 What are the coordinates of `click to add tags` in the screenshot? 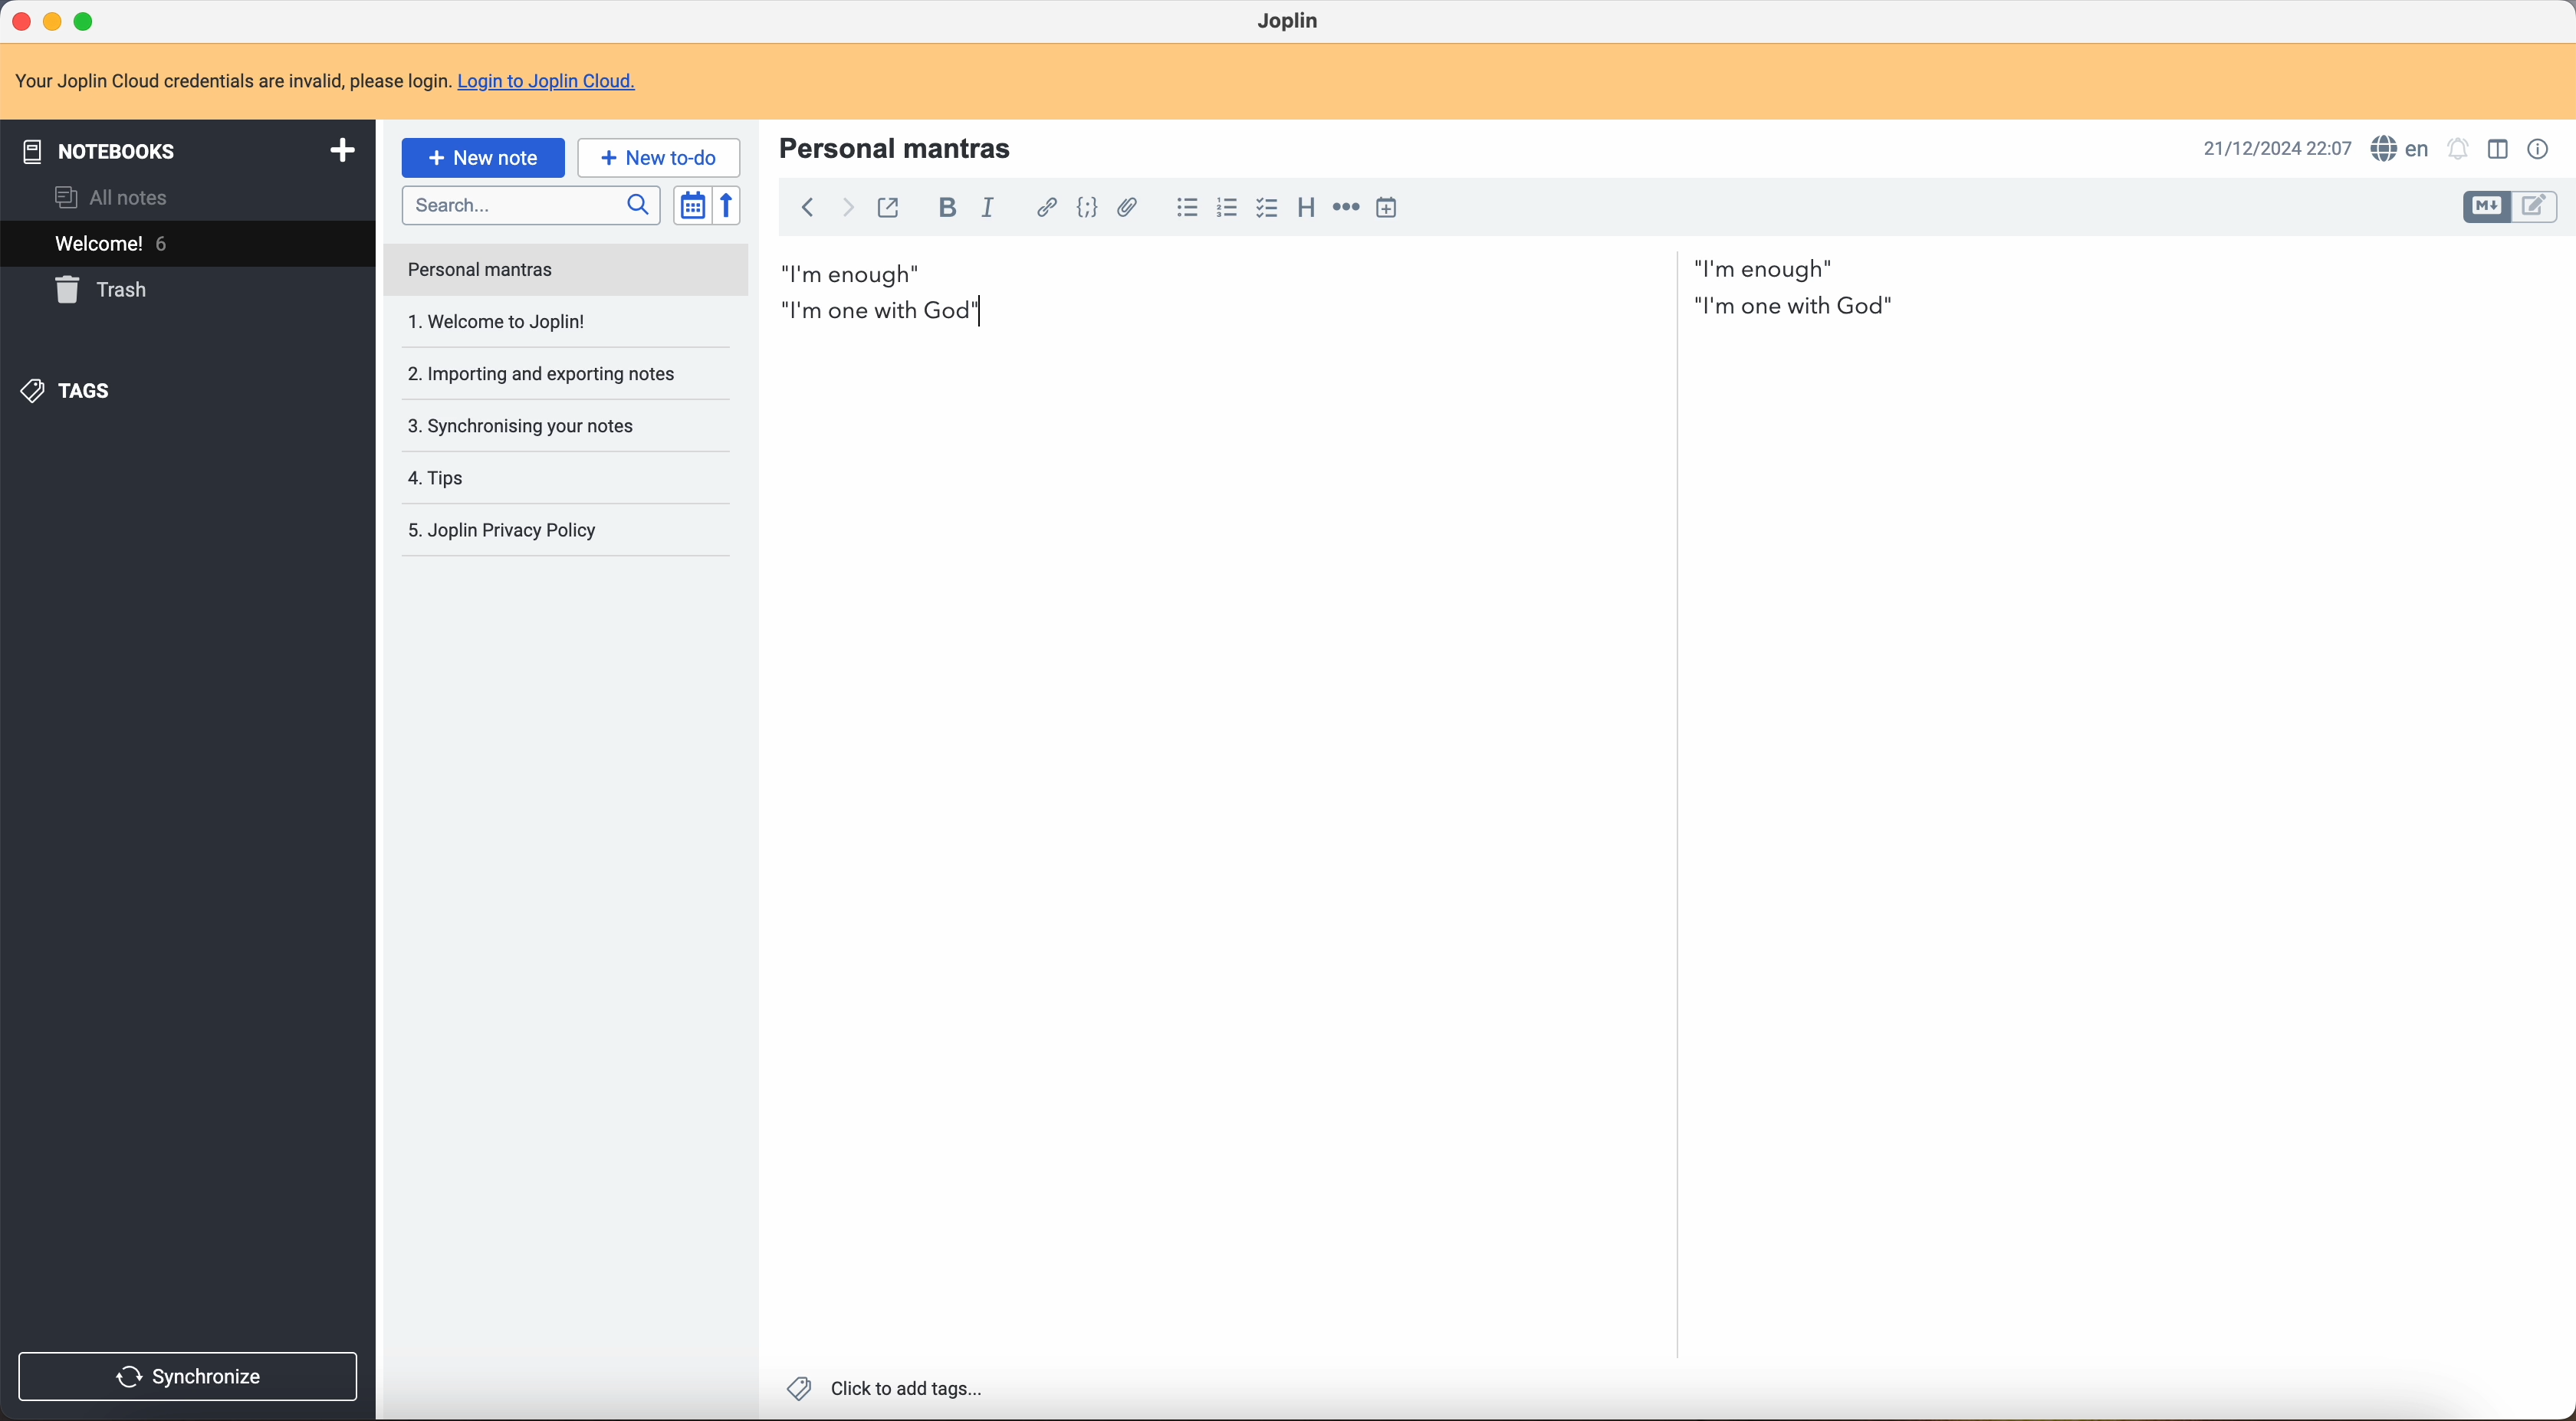 It's located at (882, 1391).